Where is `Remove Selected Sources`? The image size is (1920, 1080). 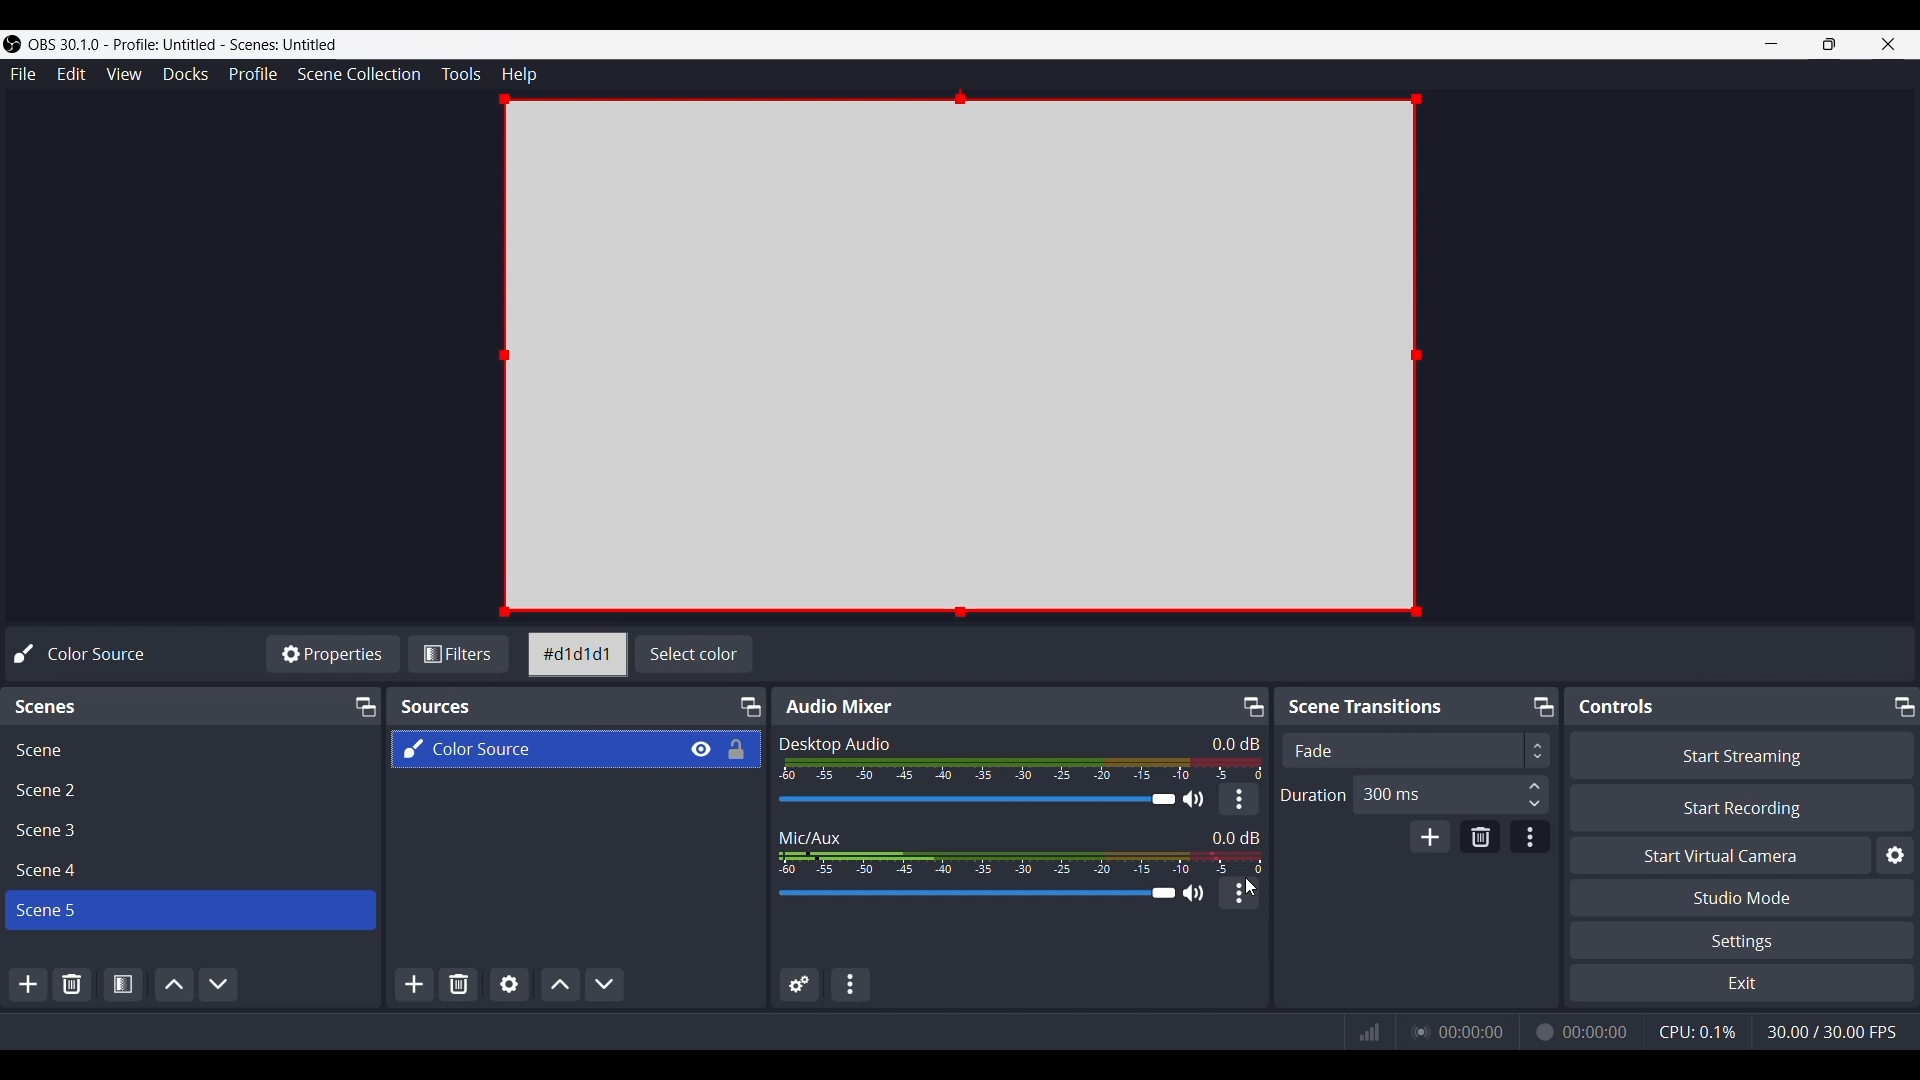
Remove Selected Sources is located at coordinates (457, 985).